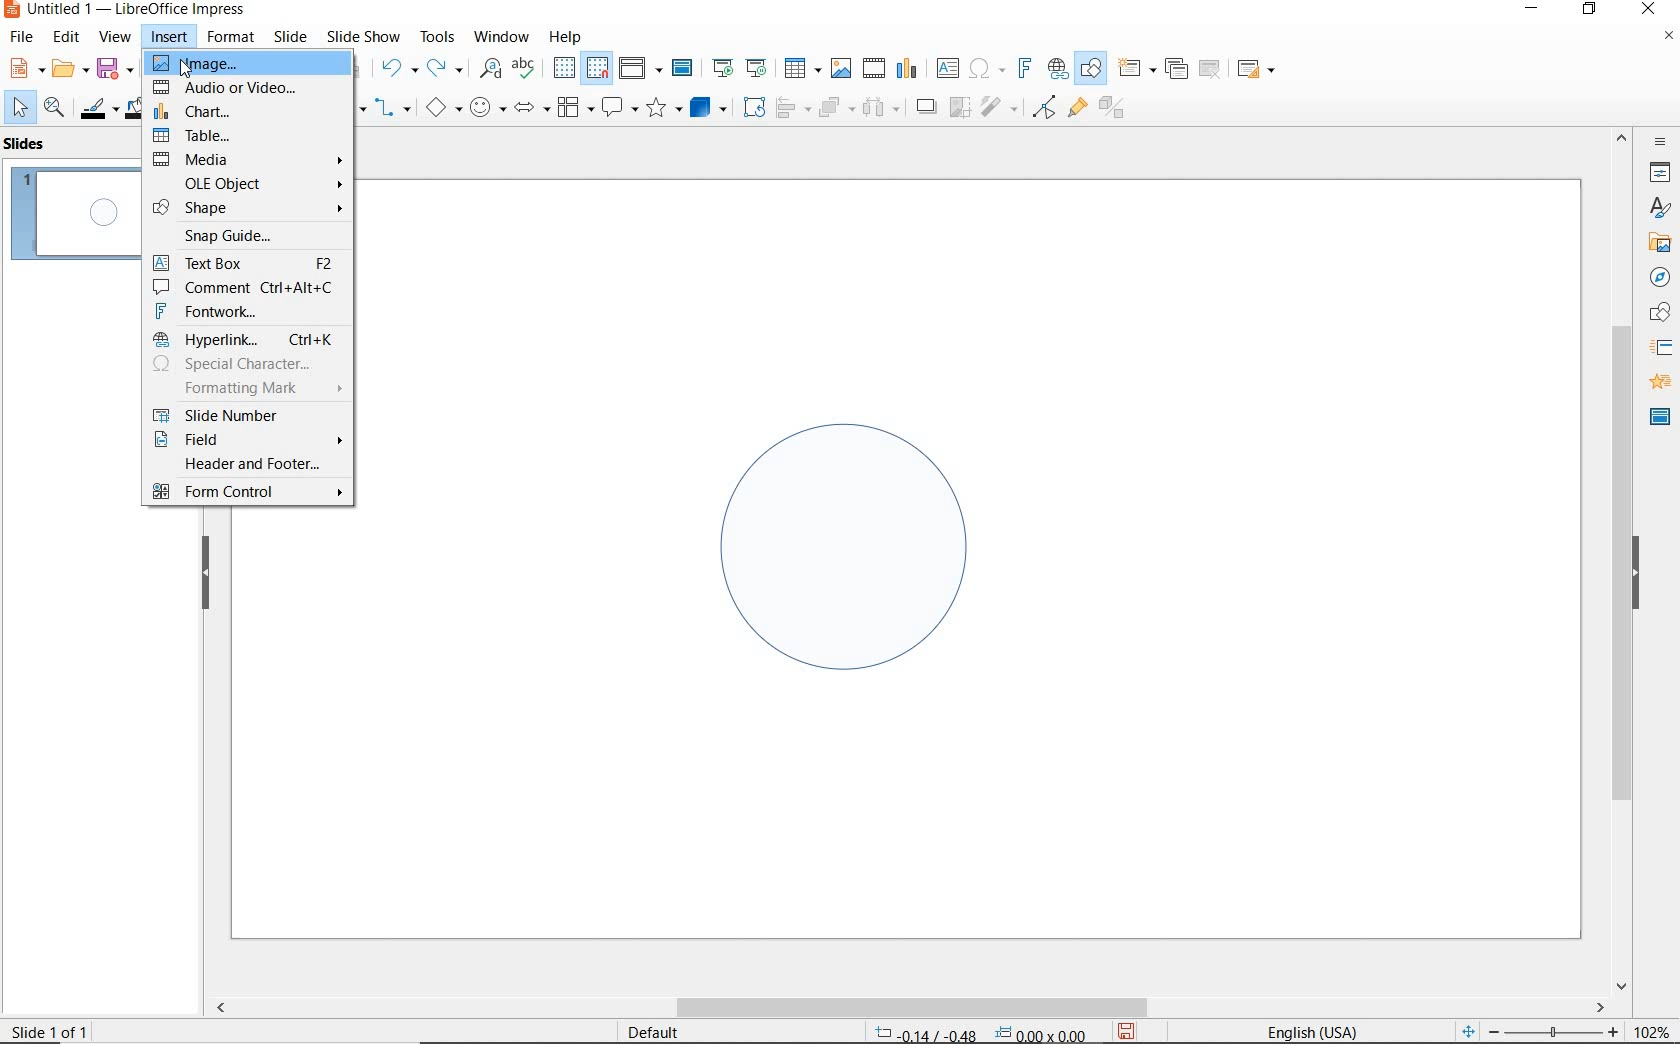 The height and width of the screenshot is (1044, 1680). What do you see at coordinates (1657, 383) in the screenshot?
I see `animation` at bounding box center [1657, 383].